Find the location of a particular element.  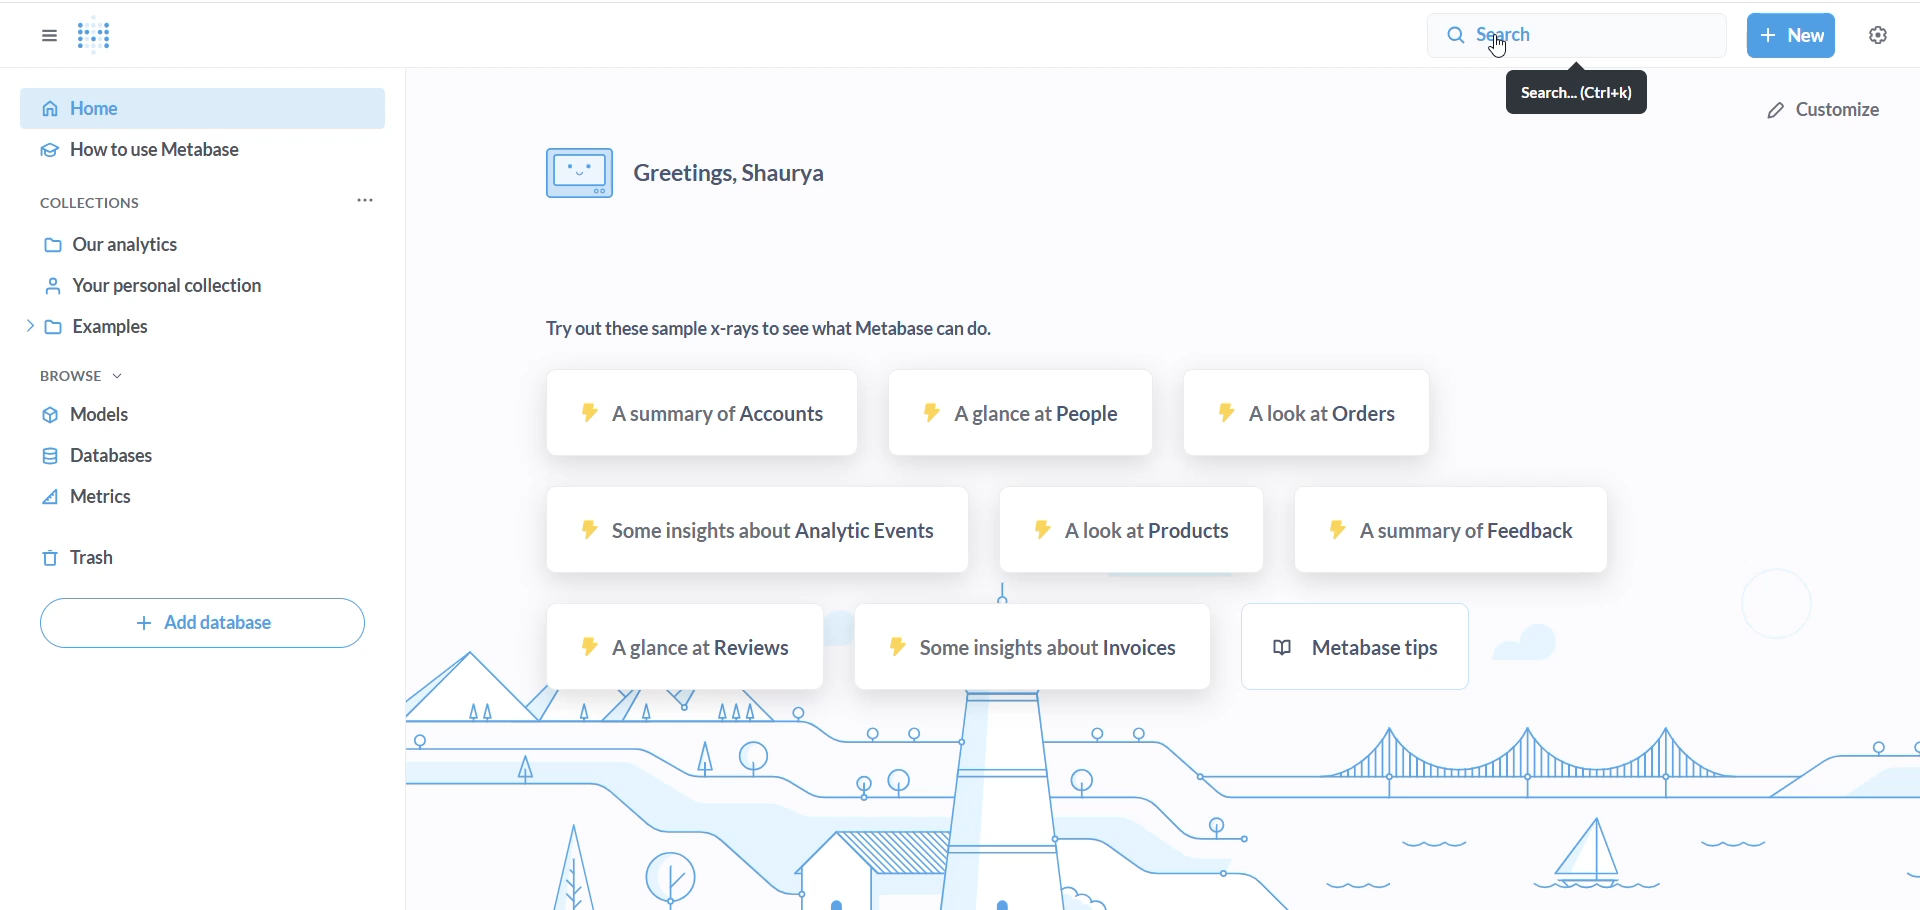

trash is located at coordinates (130, 552).